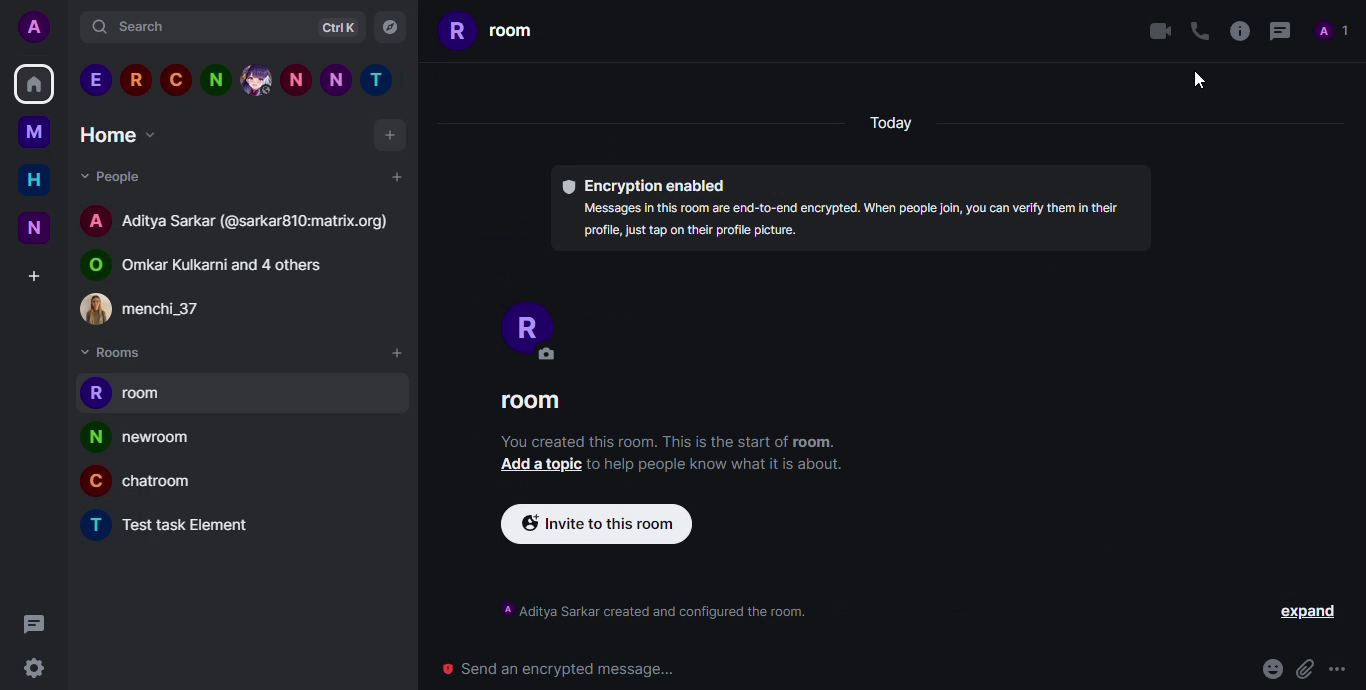 This screenshot has height=690, width=1366. I want to click on home, so click(34, 83).